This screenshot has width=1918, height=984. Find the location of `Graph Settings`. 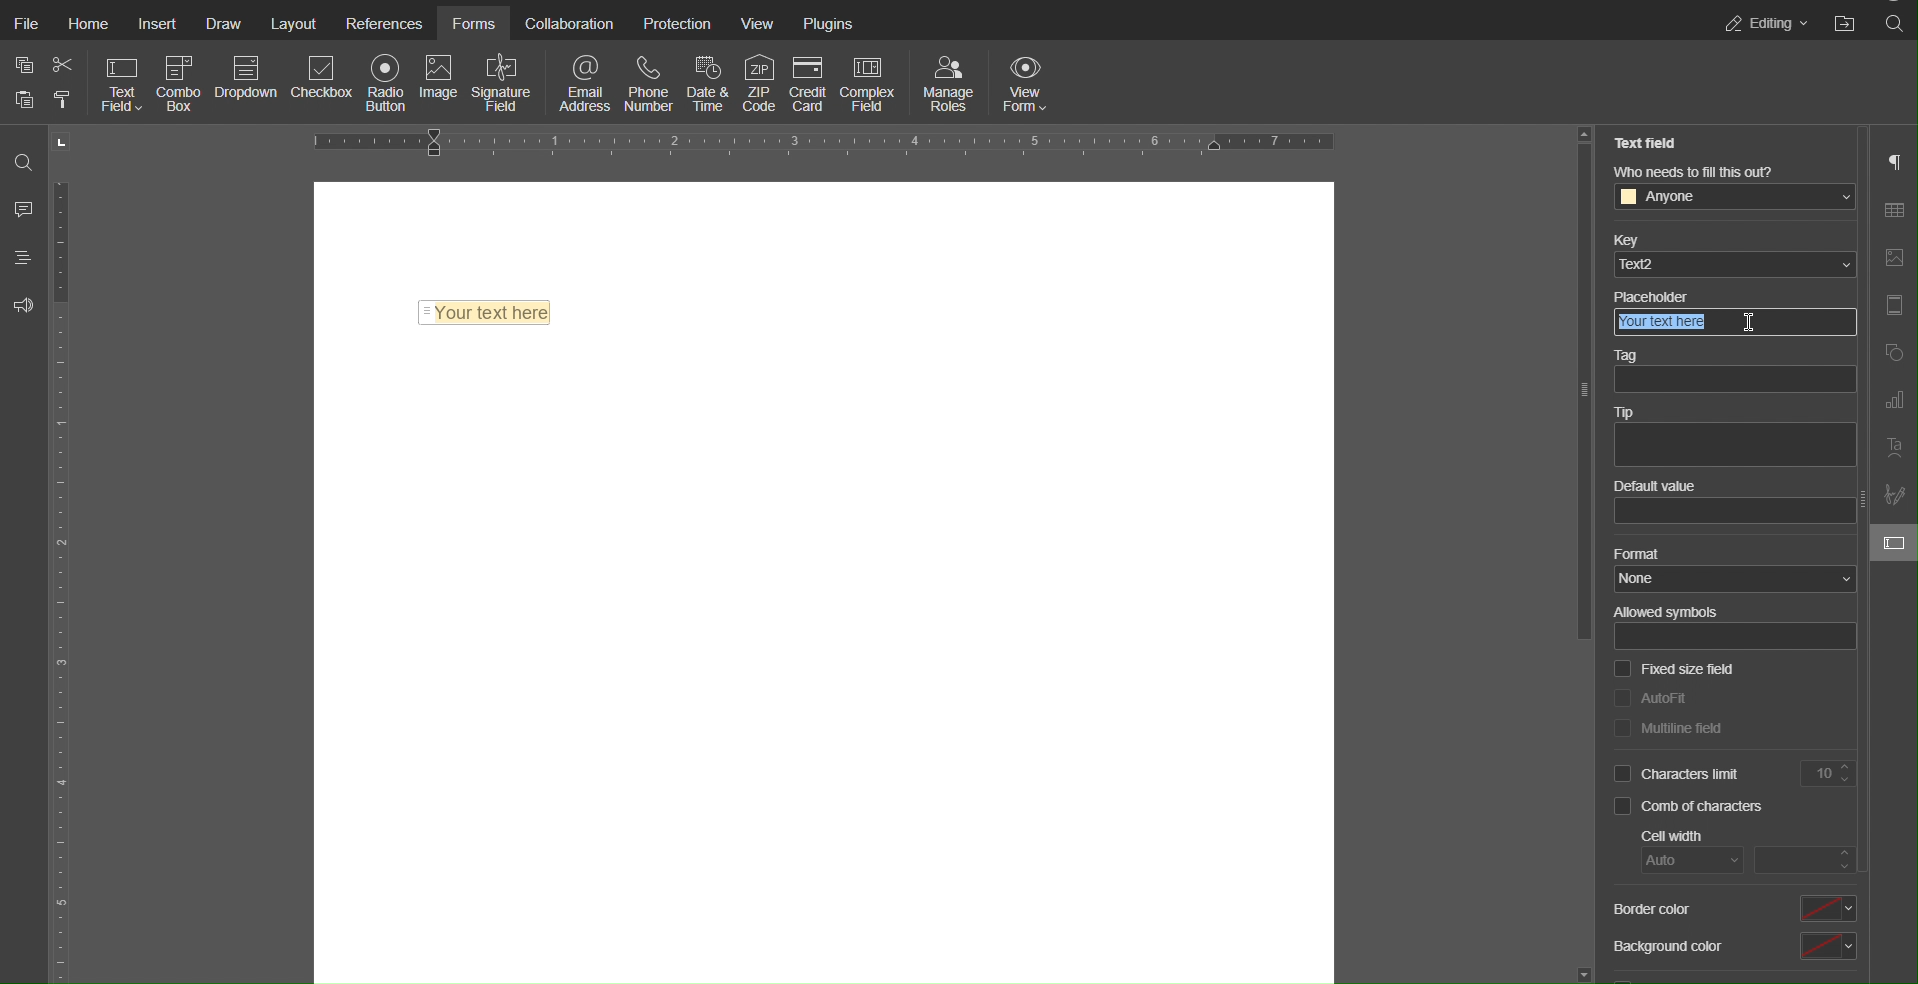

Graph Settings is located at coordinates (1893, 401).